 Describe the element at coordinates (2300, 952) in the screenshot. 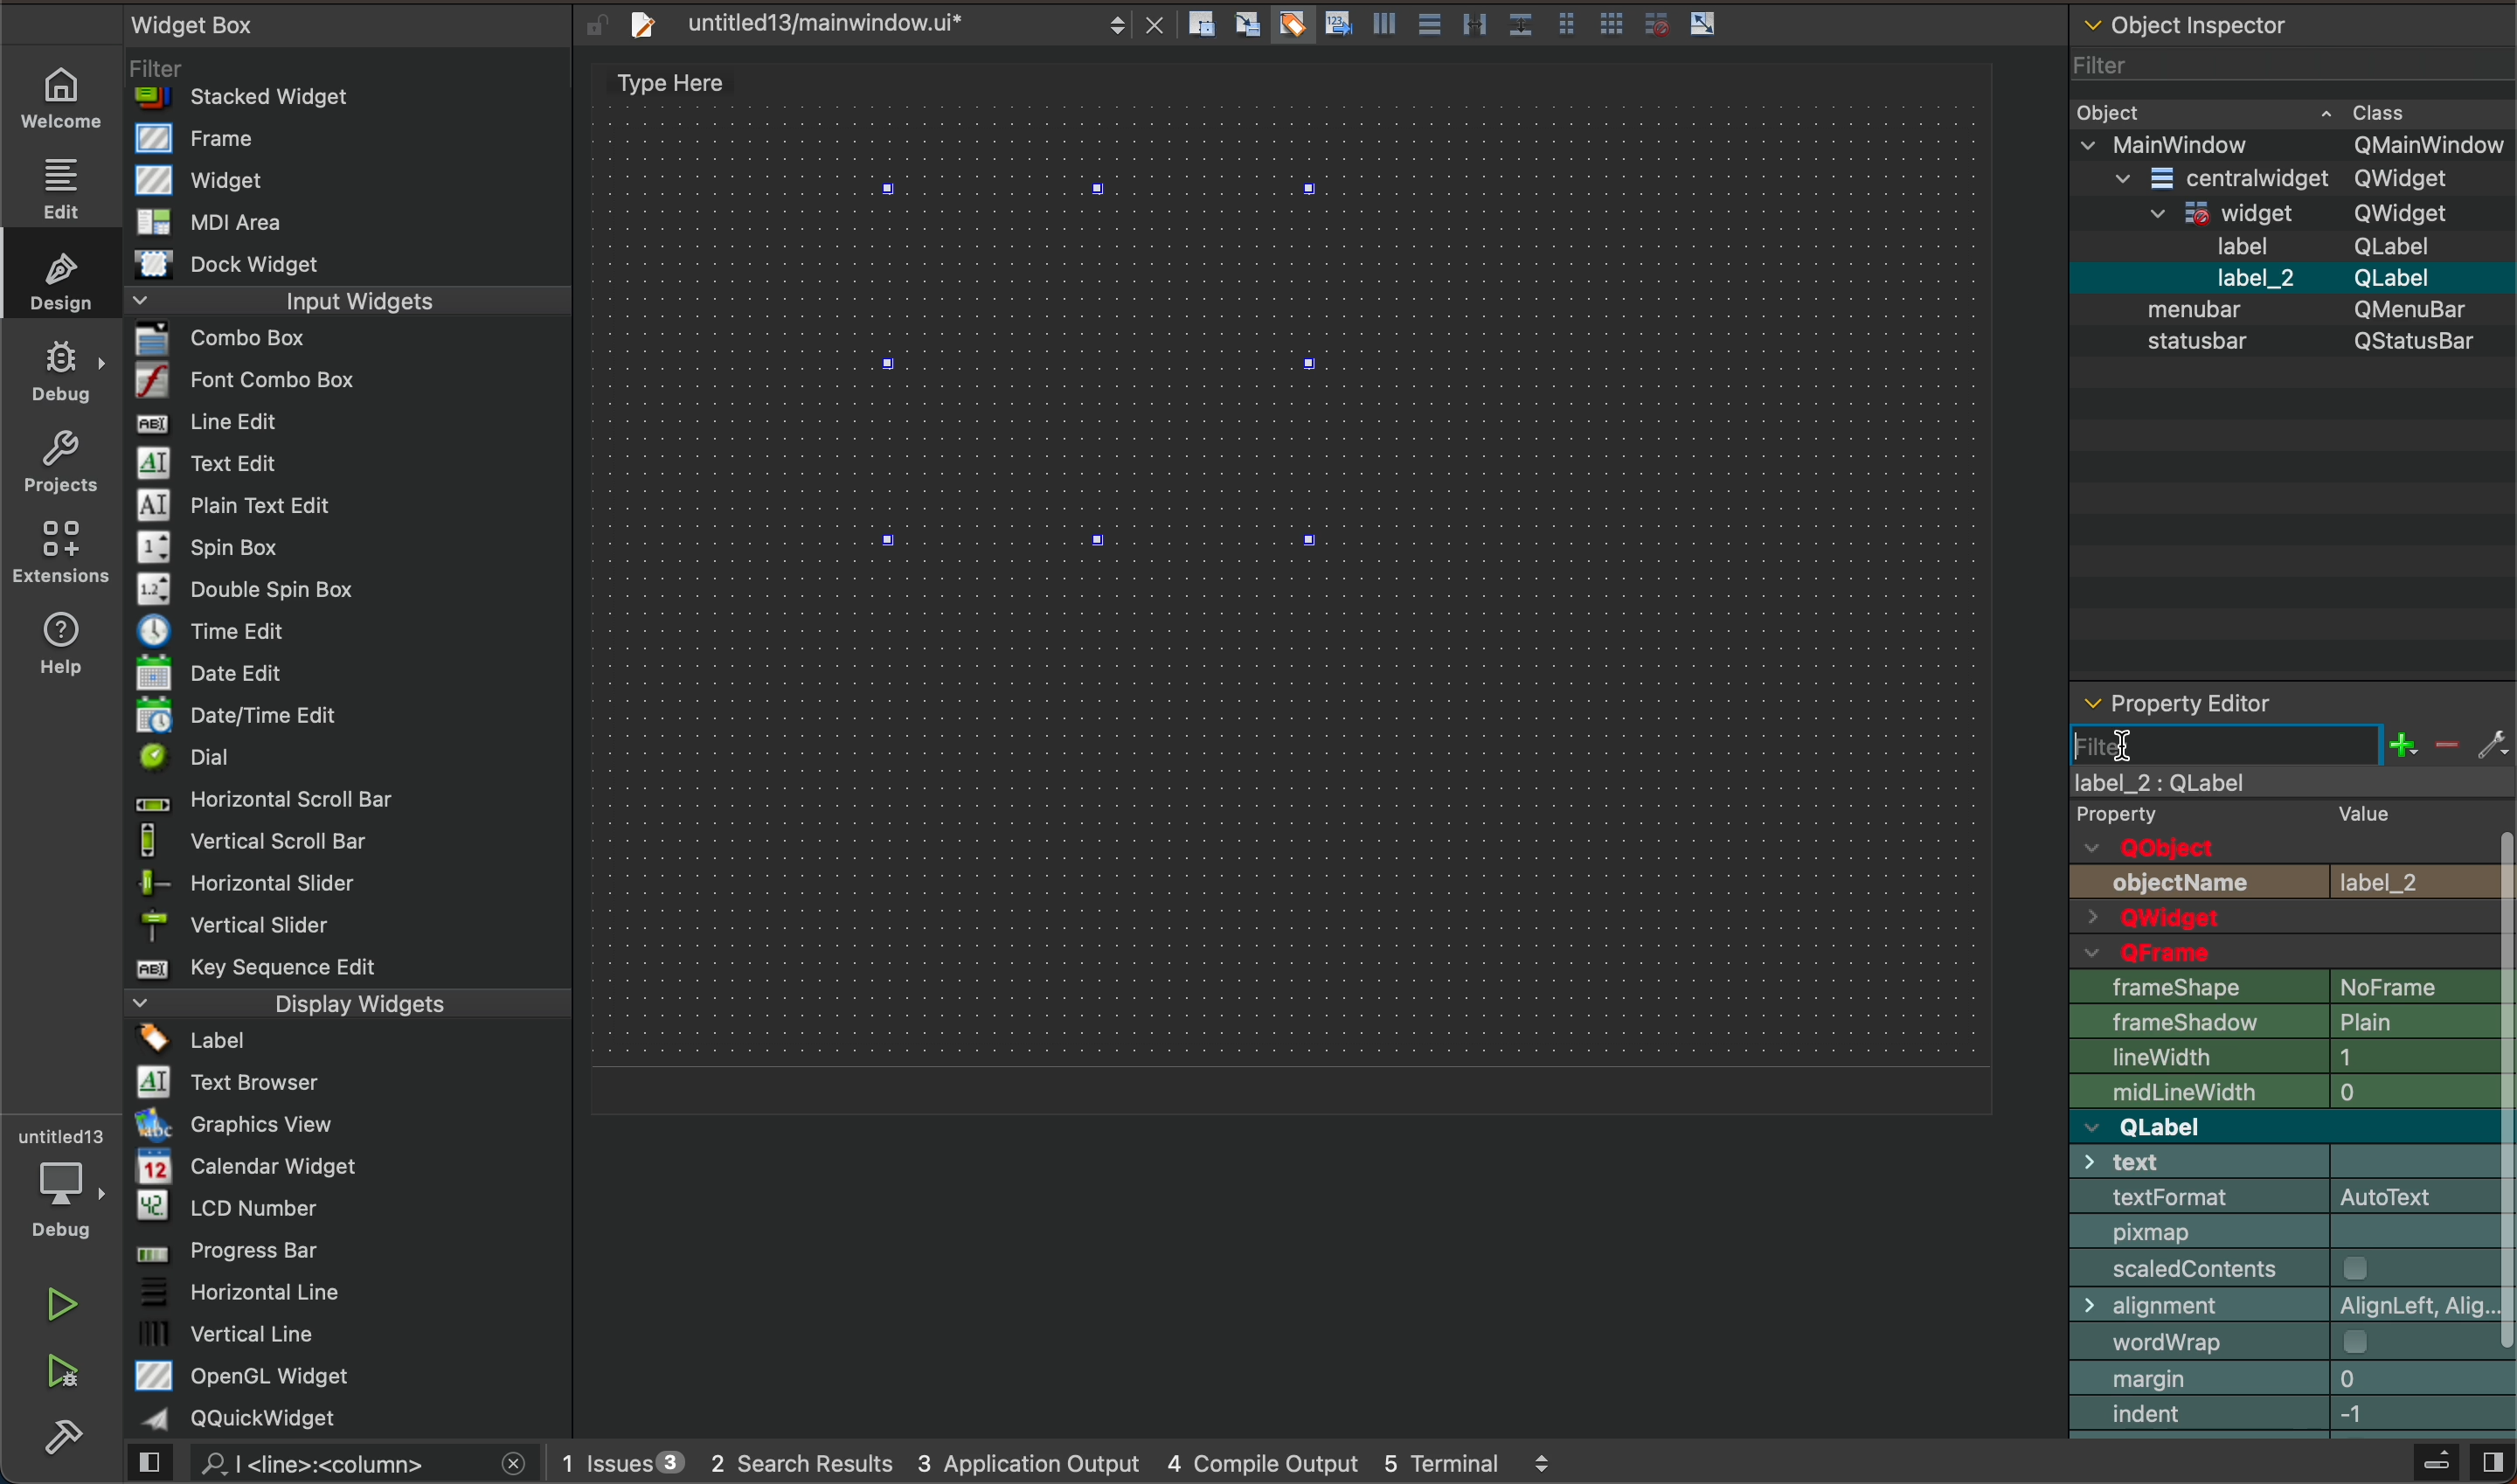

I see `` at that location.